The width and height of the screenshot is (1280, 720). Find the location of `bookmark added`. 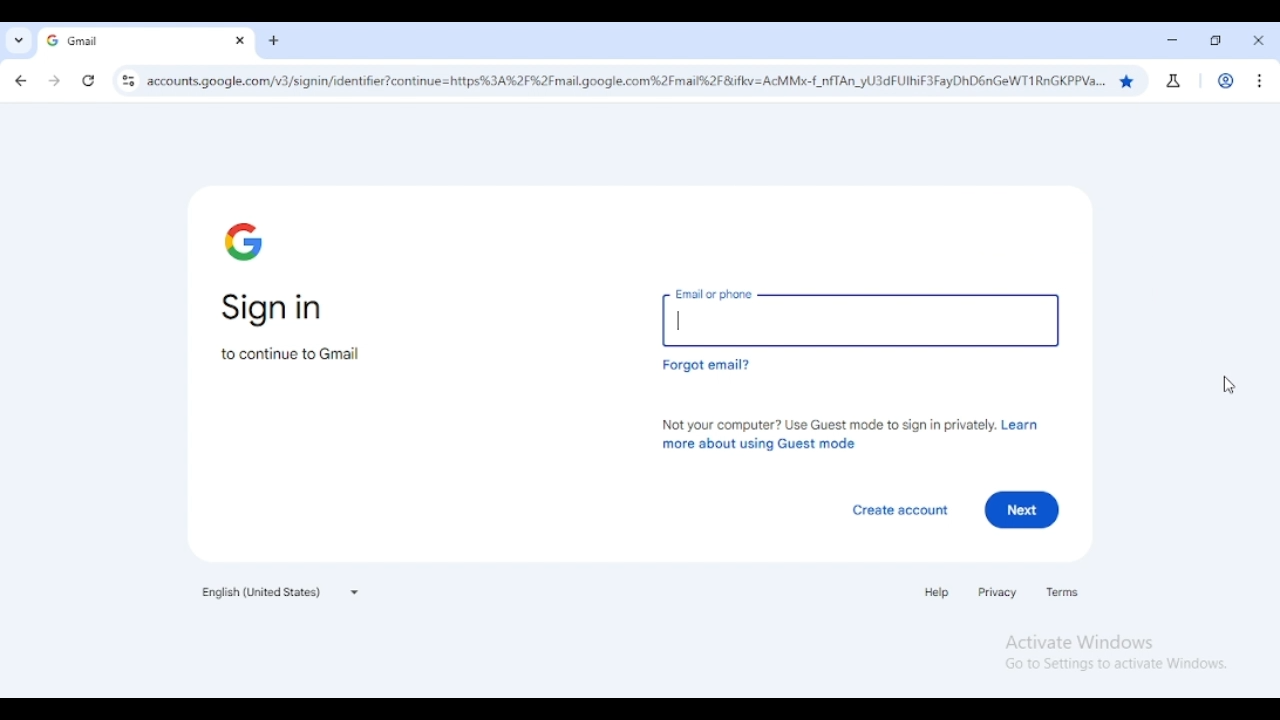

bookmark added is located at coordinates (1126, 81).